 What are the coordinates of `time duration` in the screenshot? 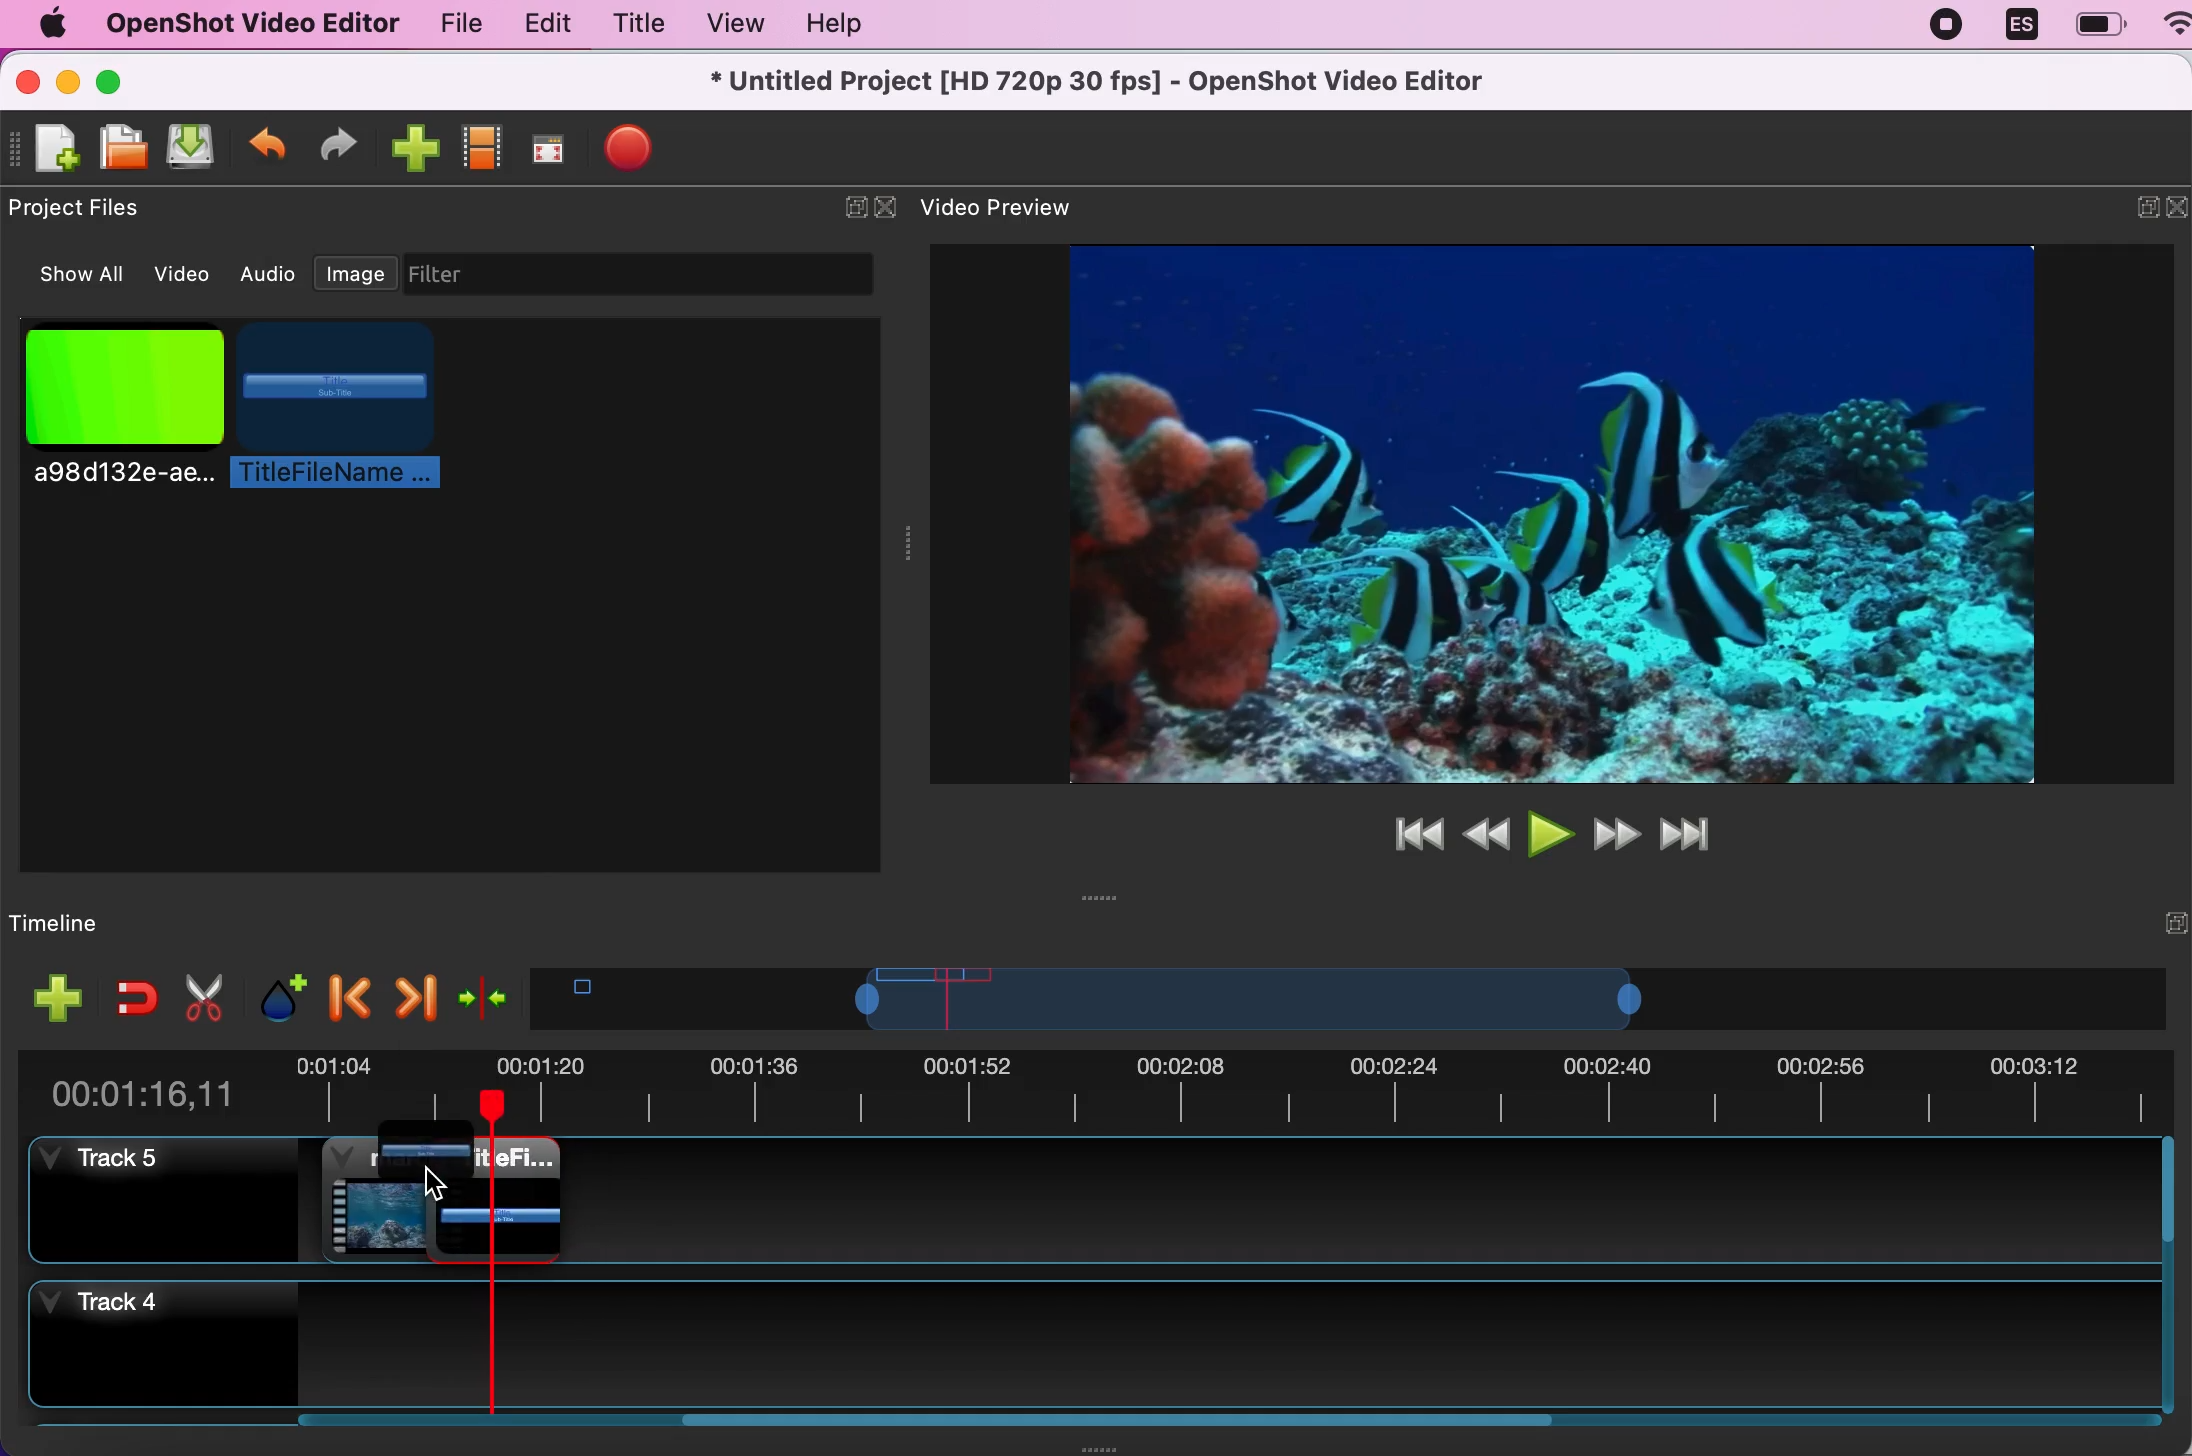 It's located at (1099, 1086).